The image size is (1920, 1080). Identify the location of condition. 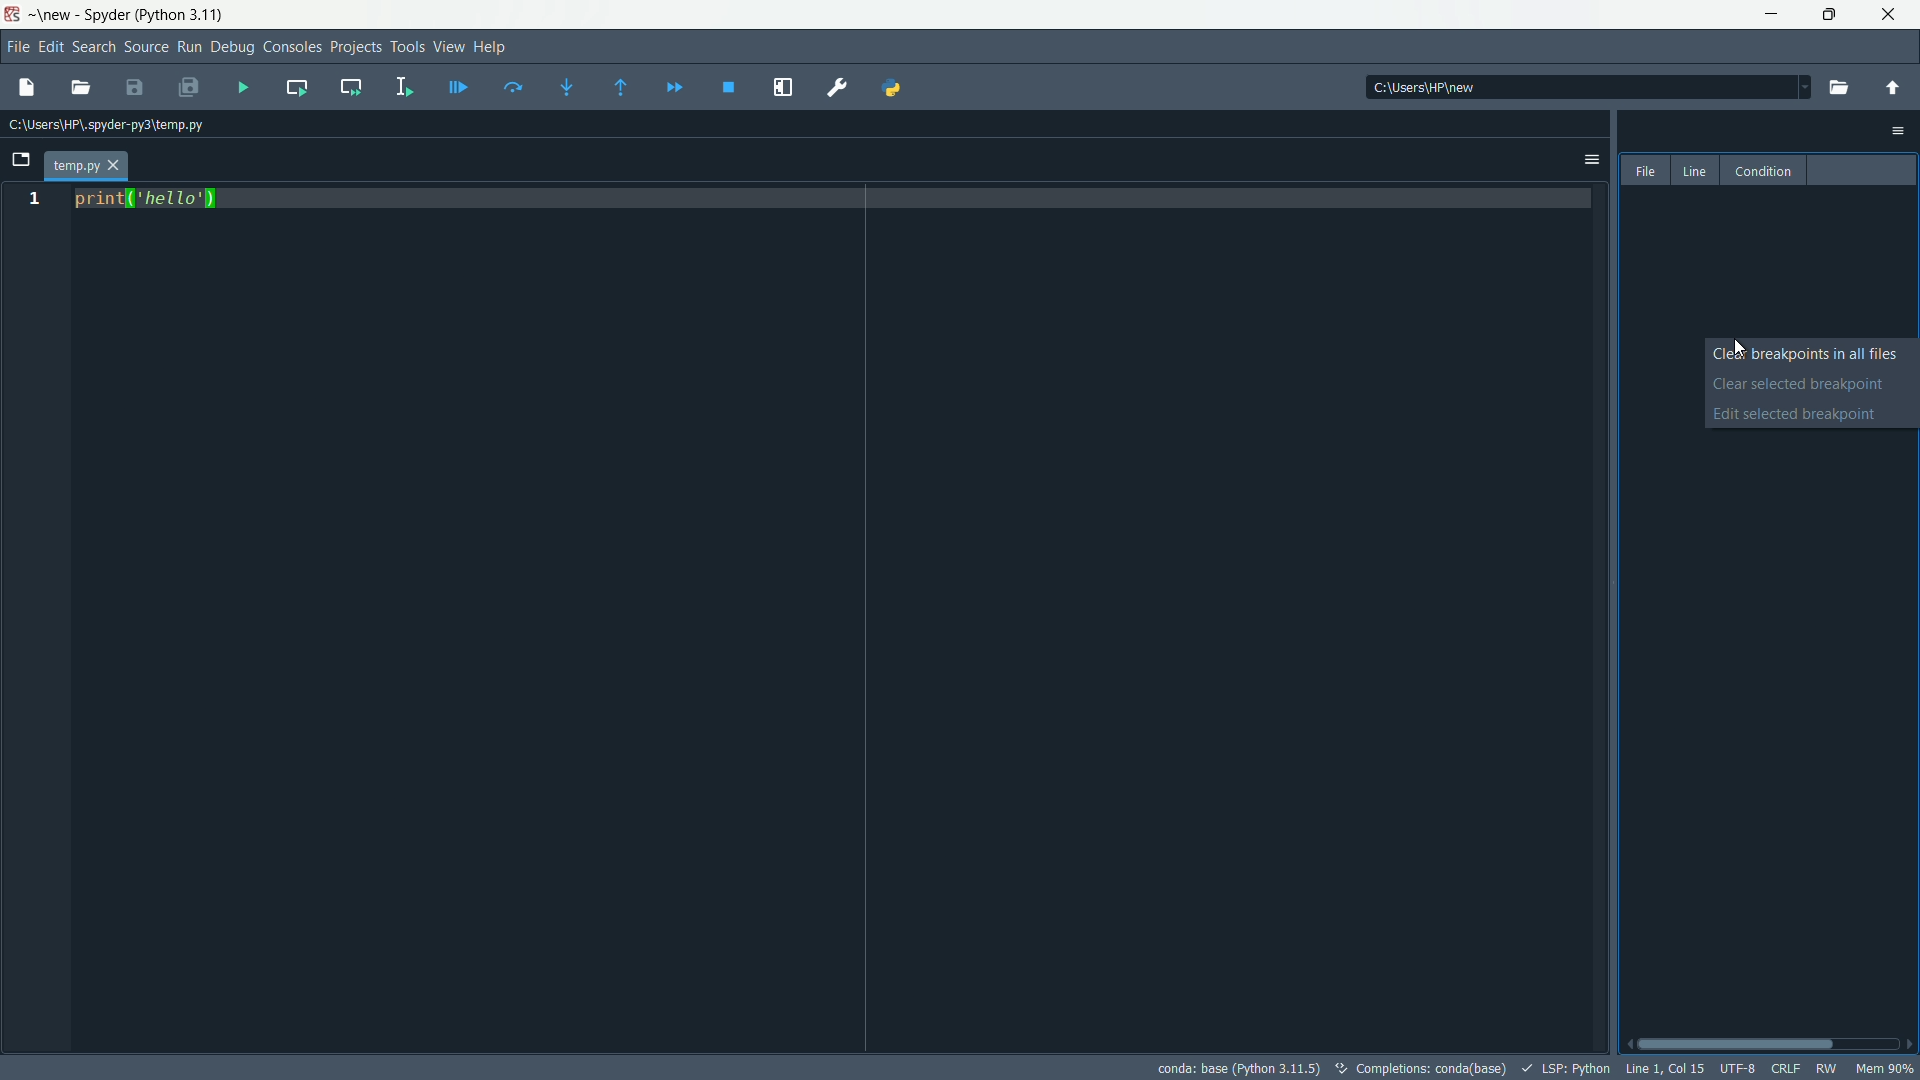
(1760, 170).